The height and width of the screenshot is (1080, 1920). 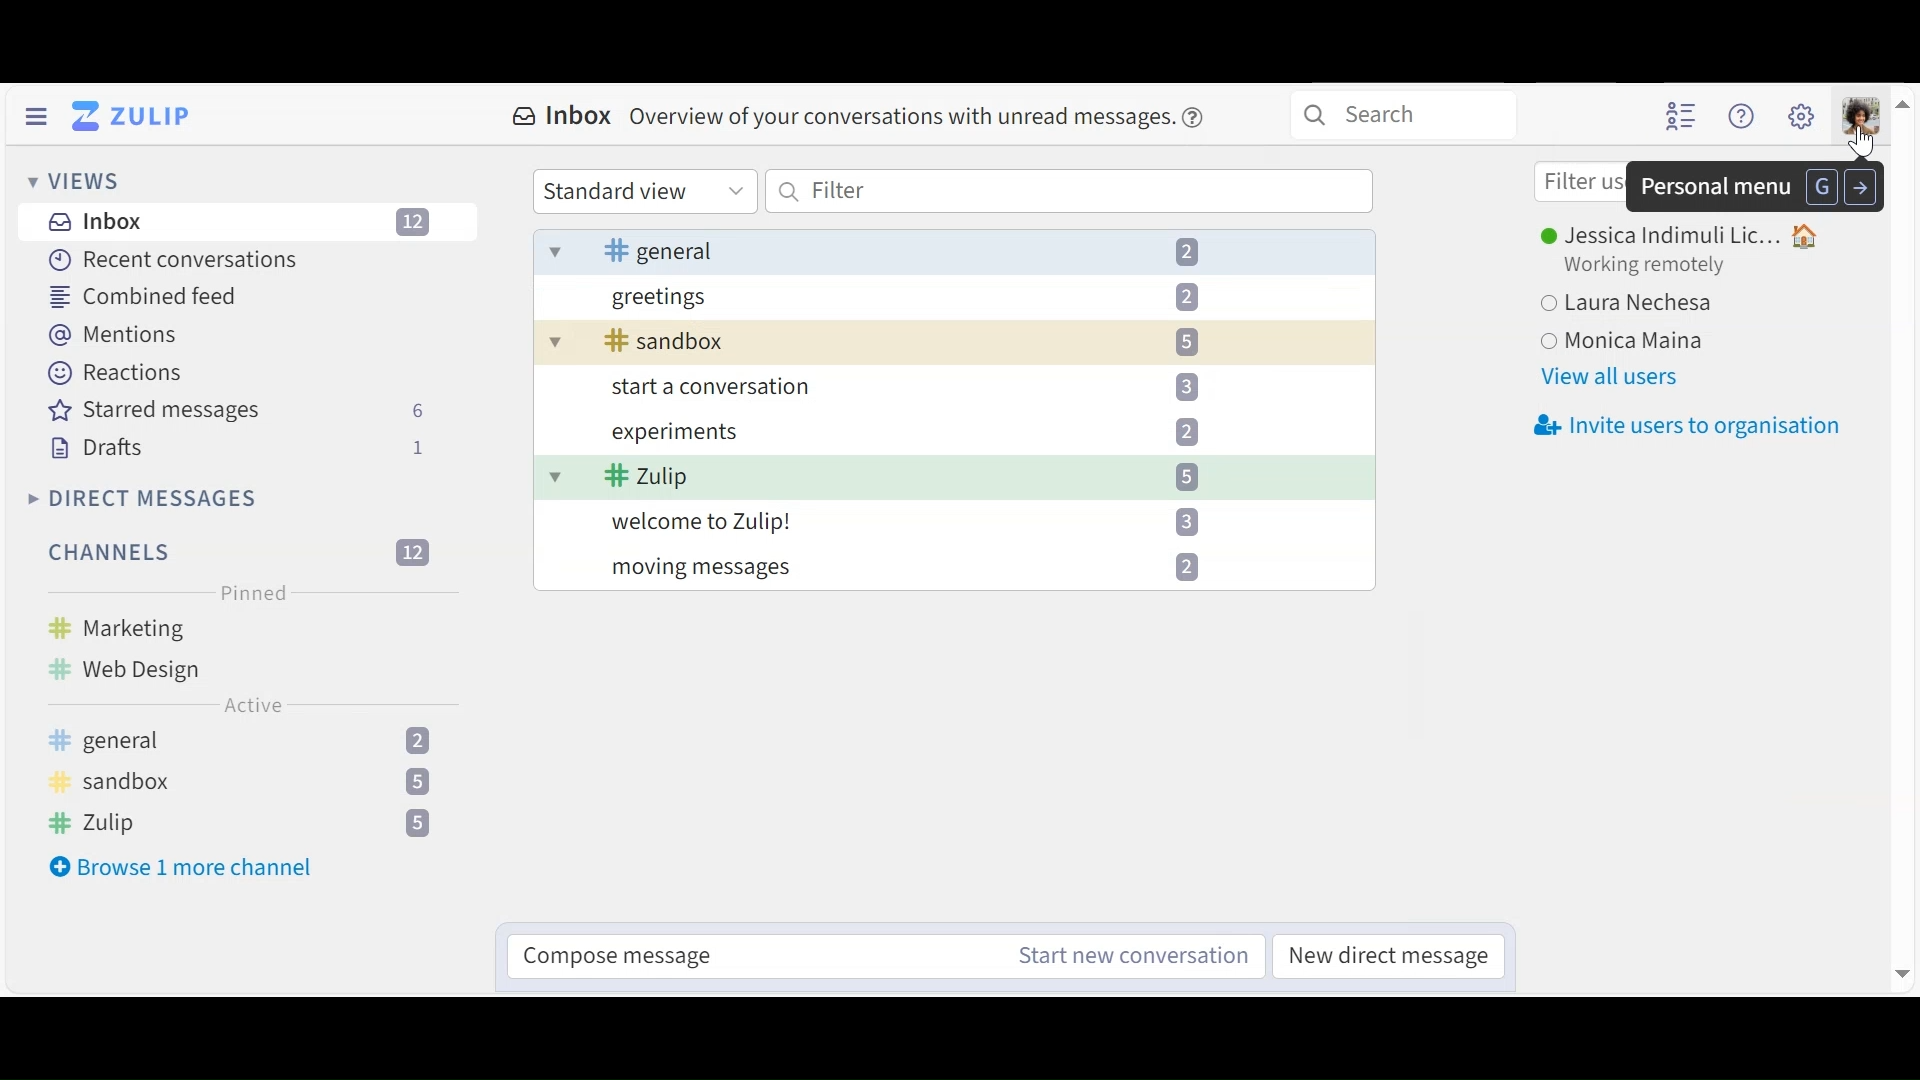 I want to click on moving messages, so click(x=690, y=569).